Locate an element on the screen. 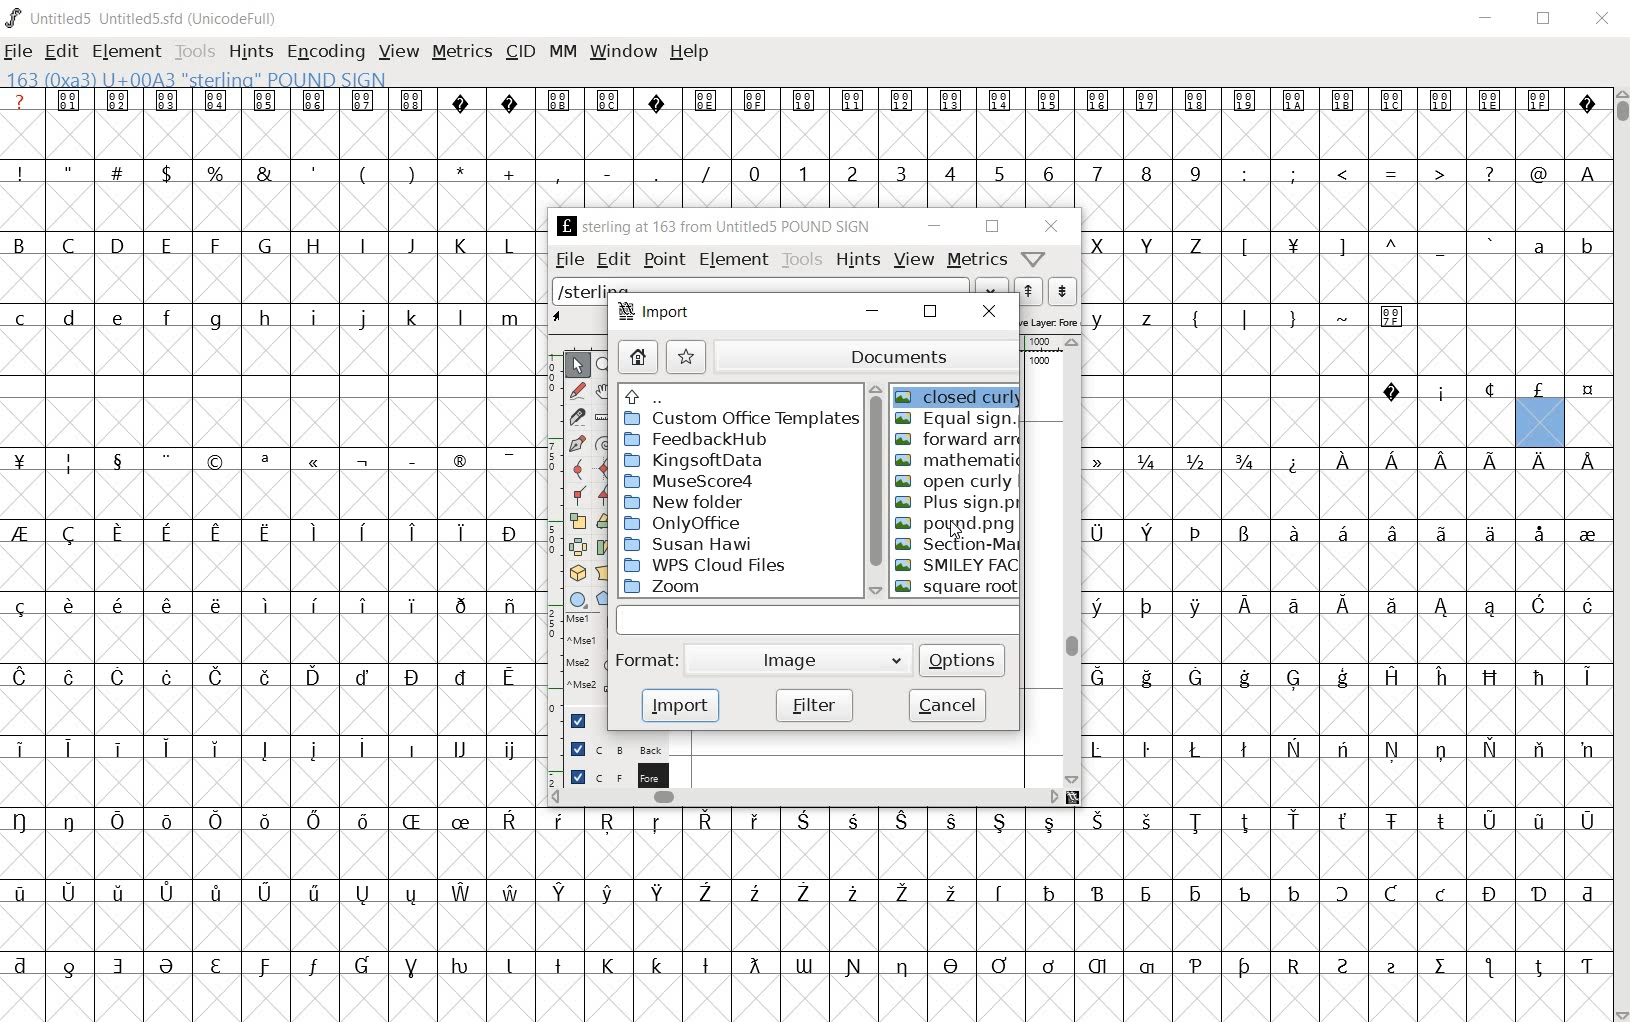  Symbol is located at coordinates (1000, 823).